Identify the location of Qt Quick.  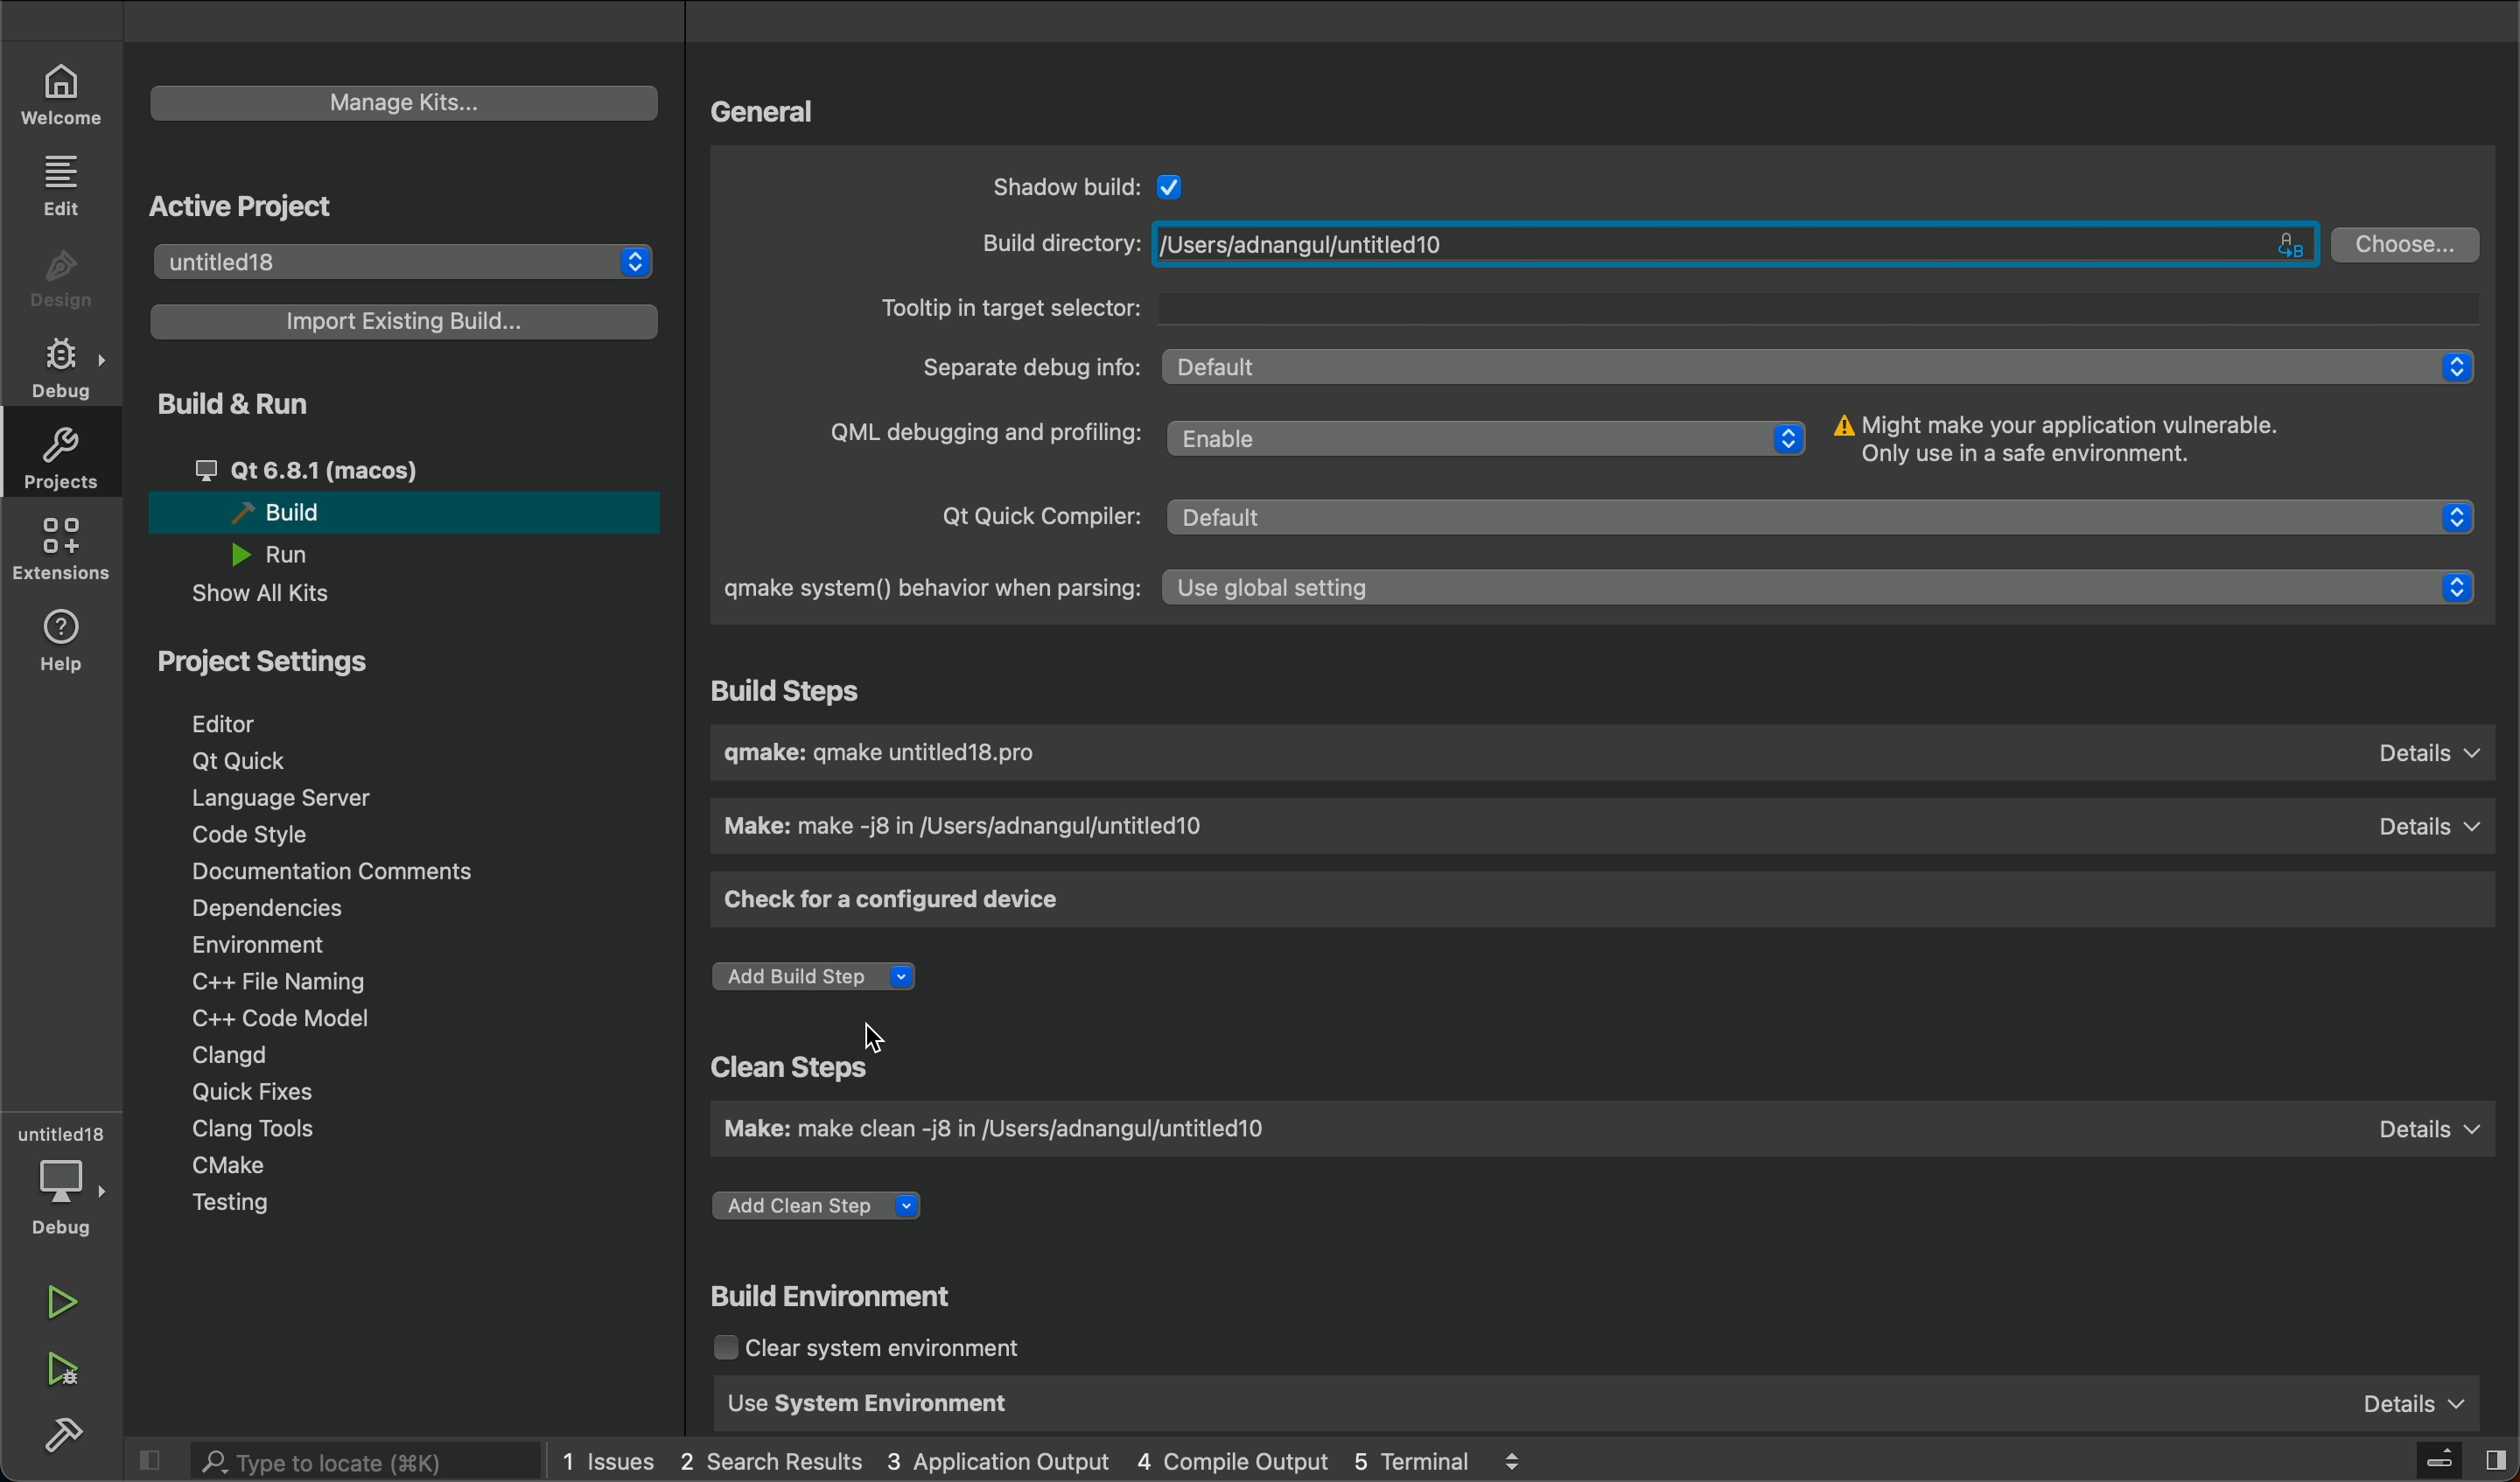
(246, 761).